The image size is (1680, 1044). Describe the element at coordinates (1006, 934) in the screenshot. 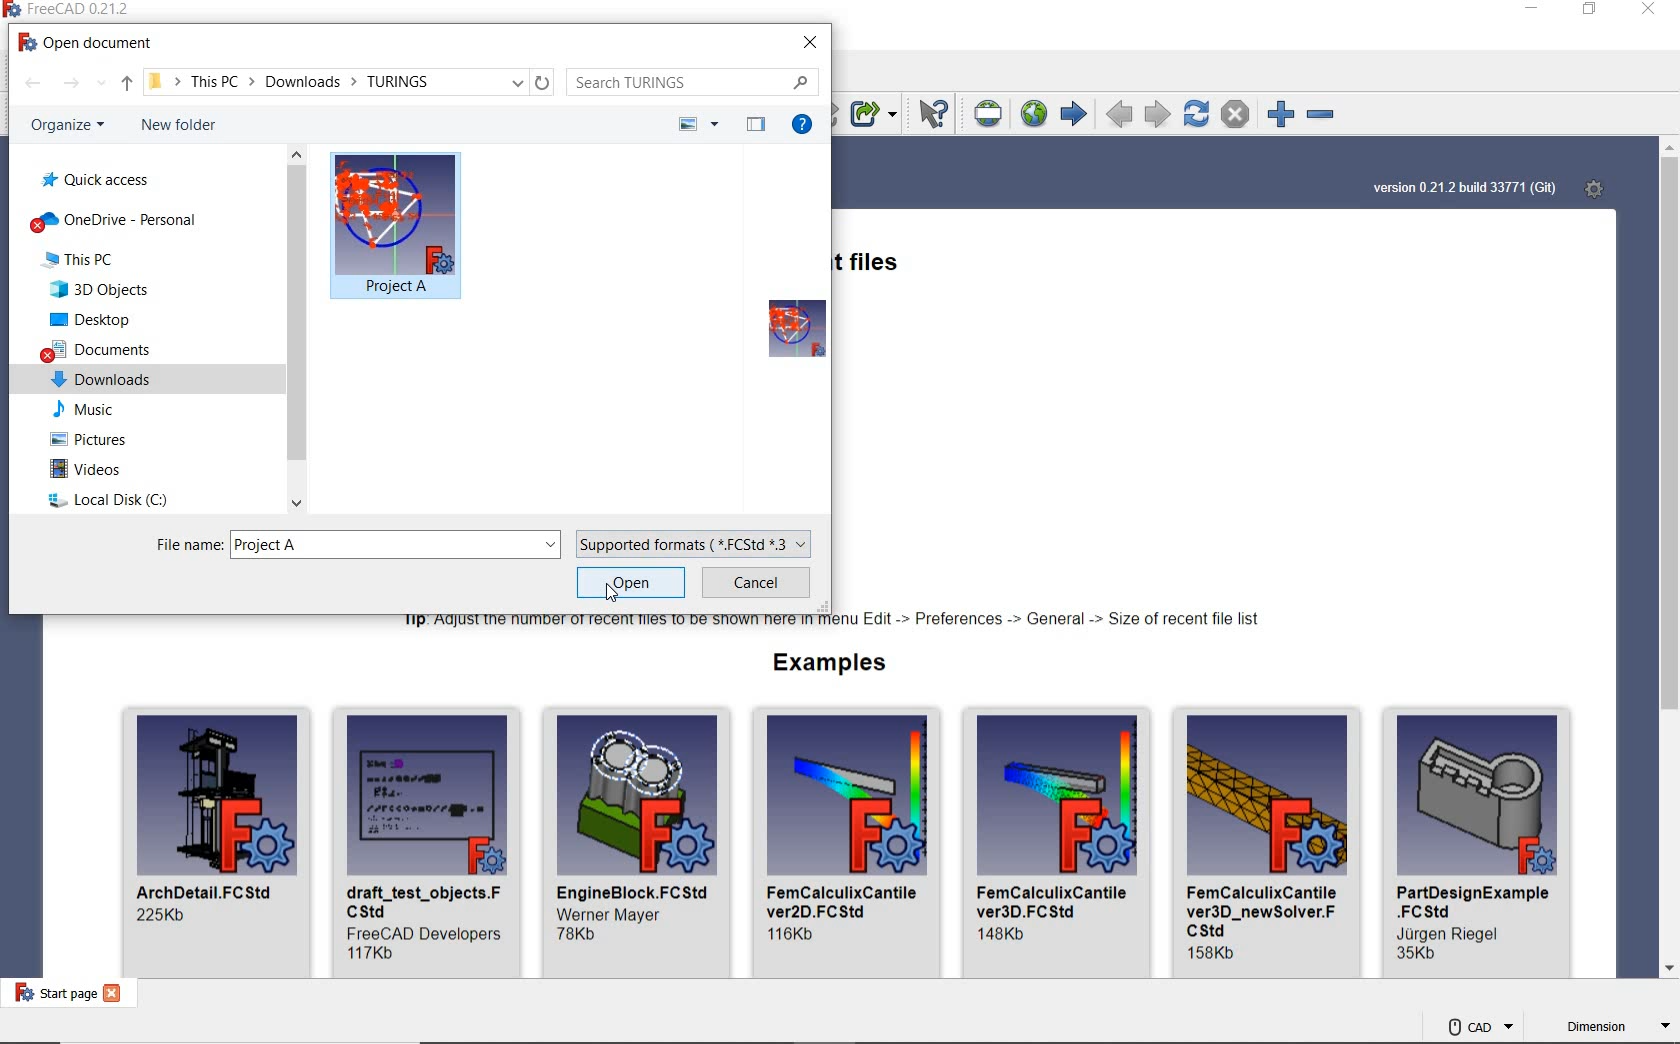

I see `size` at that location.